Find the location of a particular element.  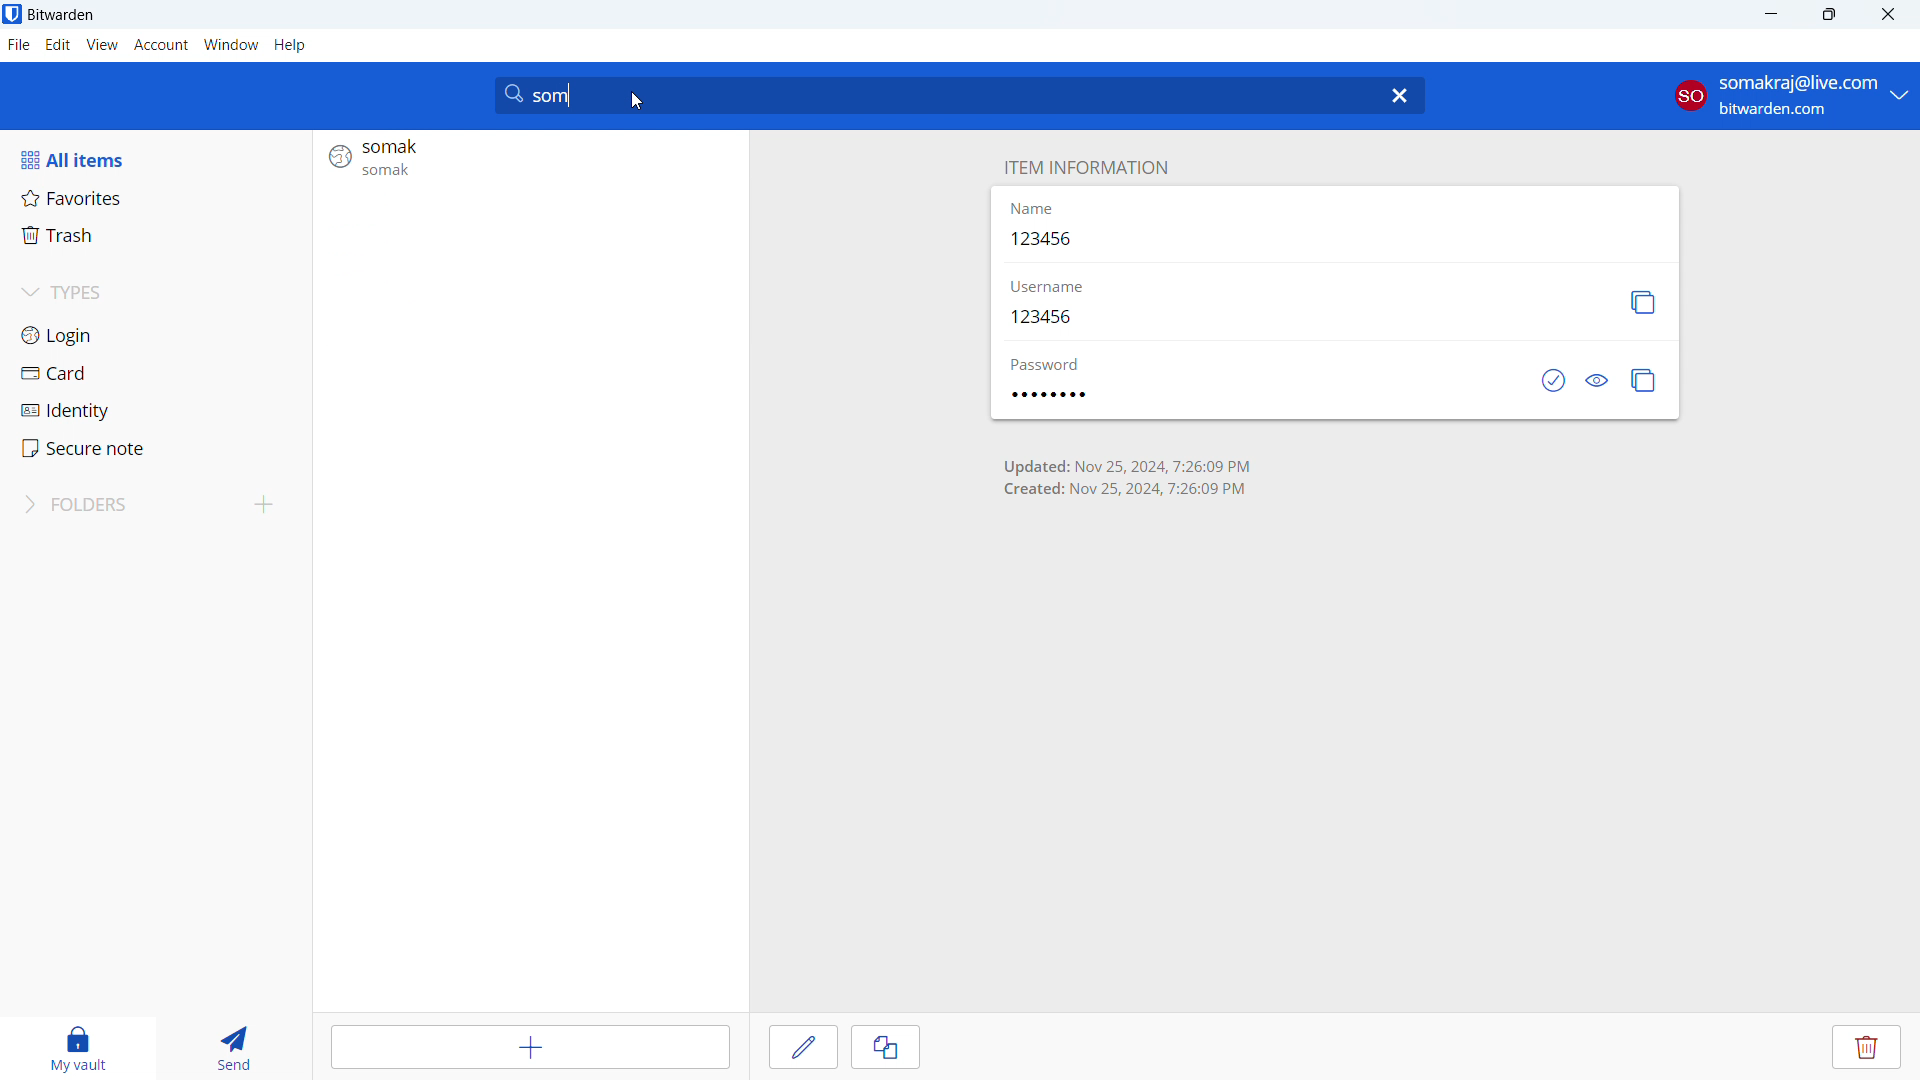

password is located at coordinates (1064, 393).